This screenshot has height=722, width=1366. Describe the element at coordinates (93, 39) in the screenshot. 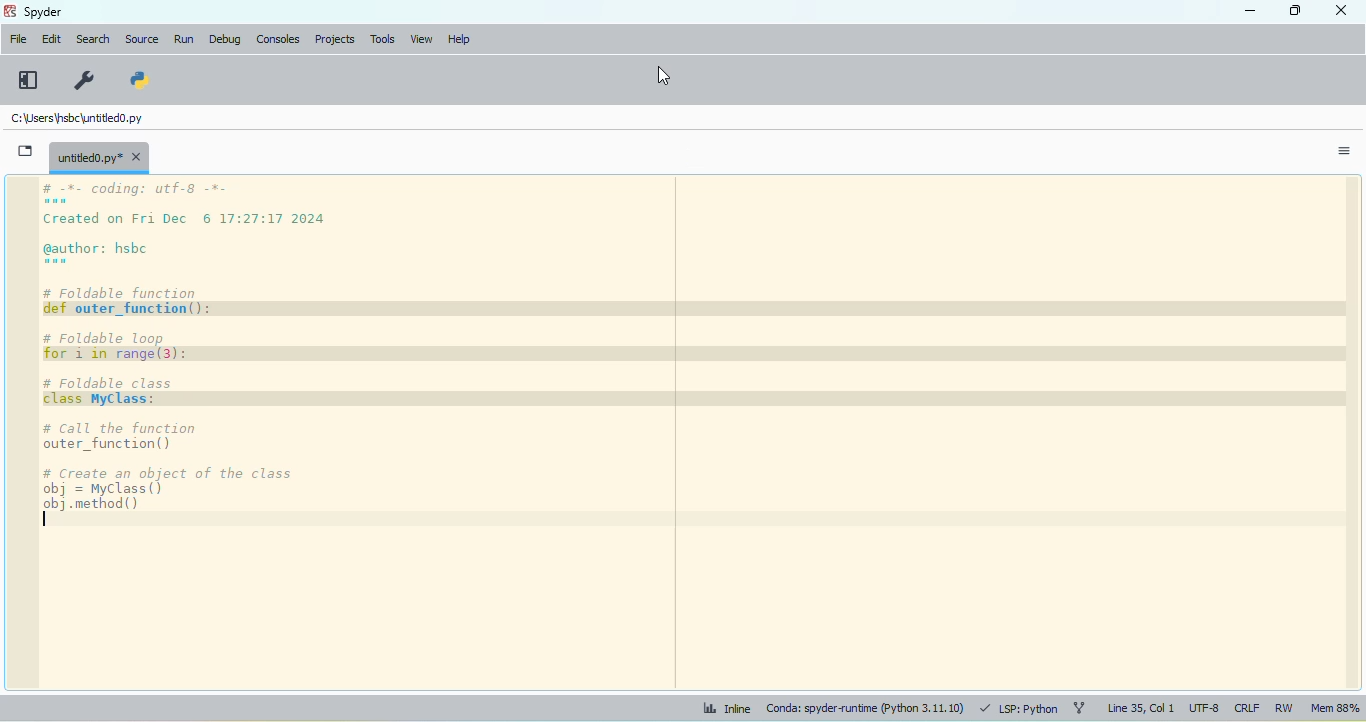

I see `search` at that location.